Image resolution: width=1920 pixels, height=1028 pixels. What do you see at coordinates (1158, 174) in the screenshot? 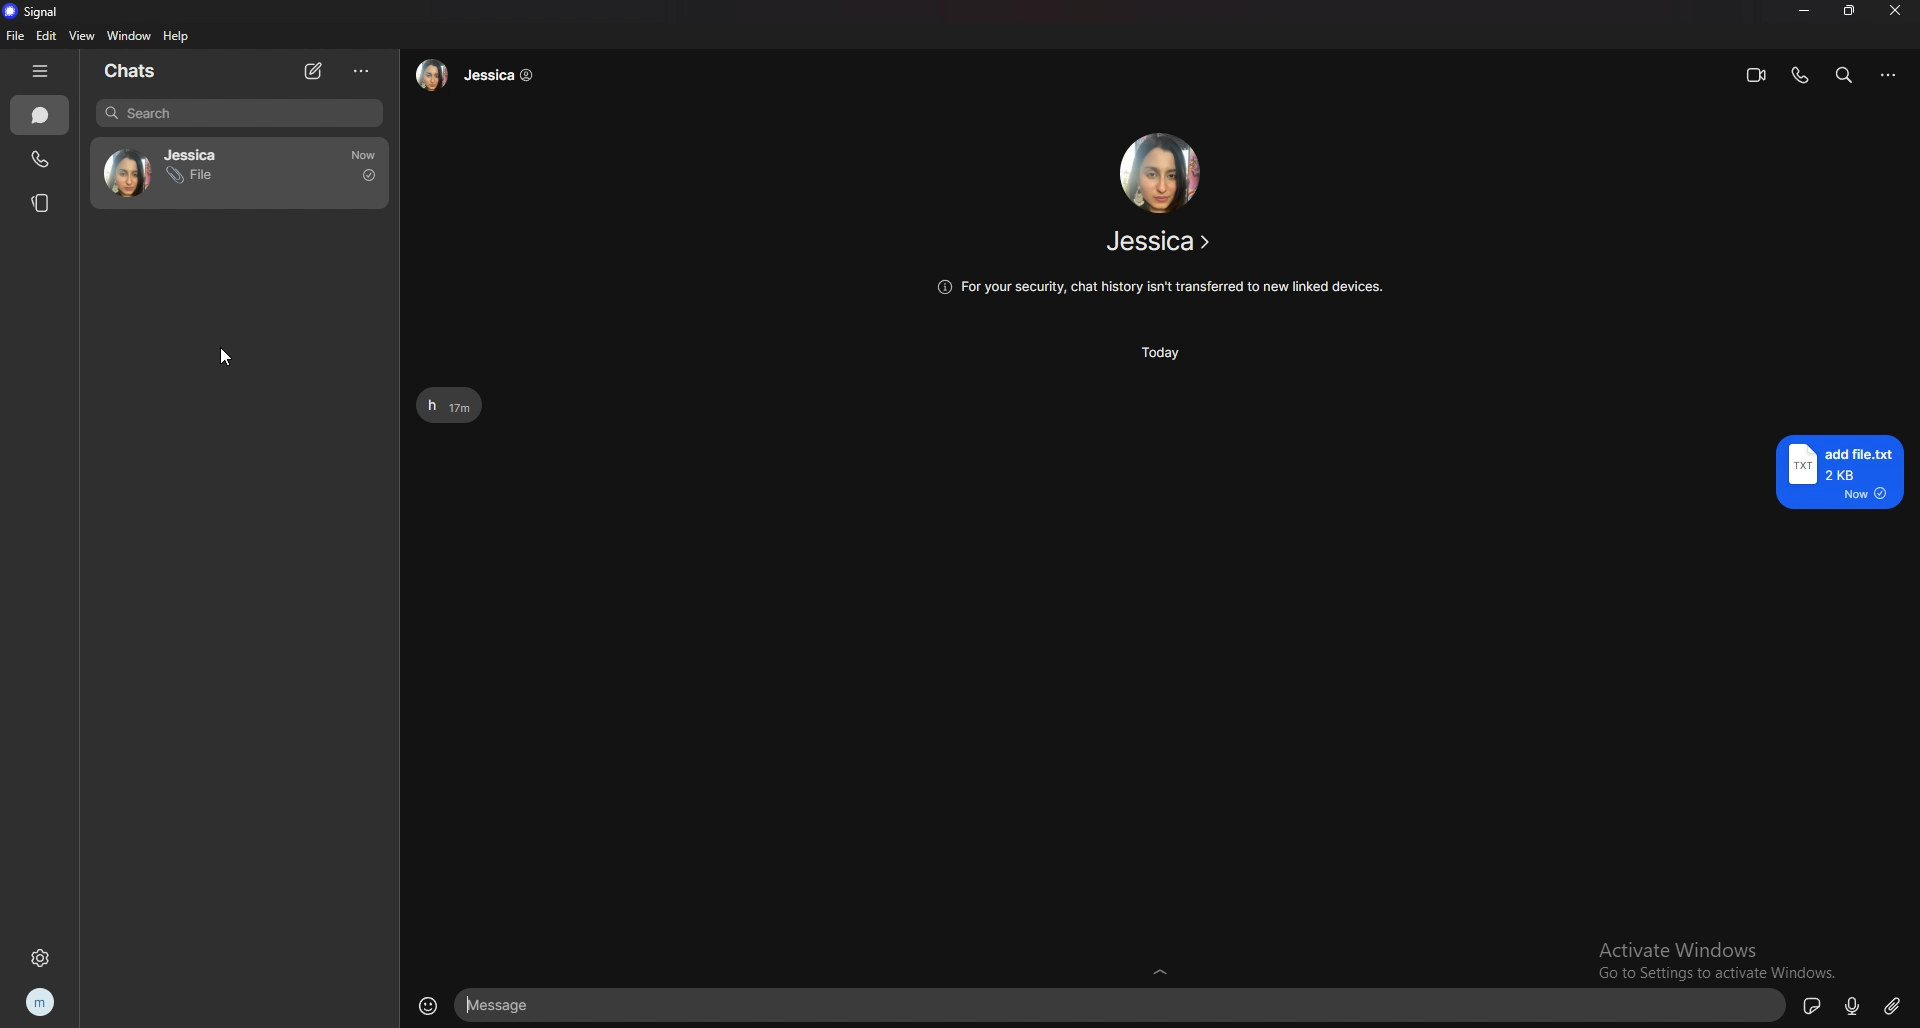
I see `friend image` at bounding box center [1158, 174].